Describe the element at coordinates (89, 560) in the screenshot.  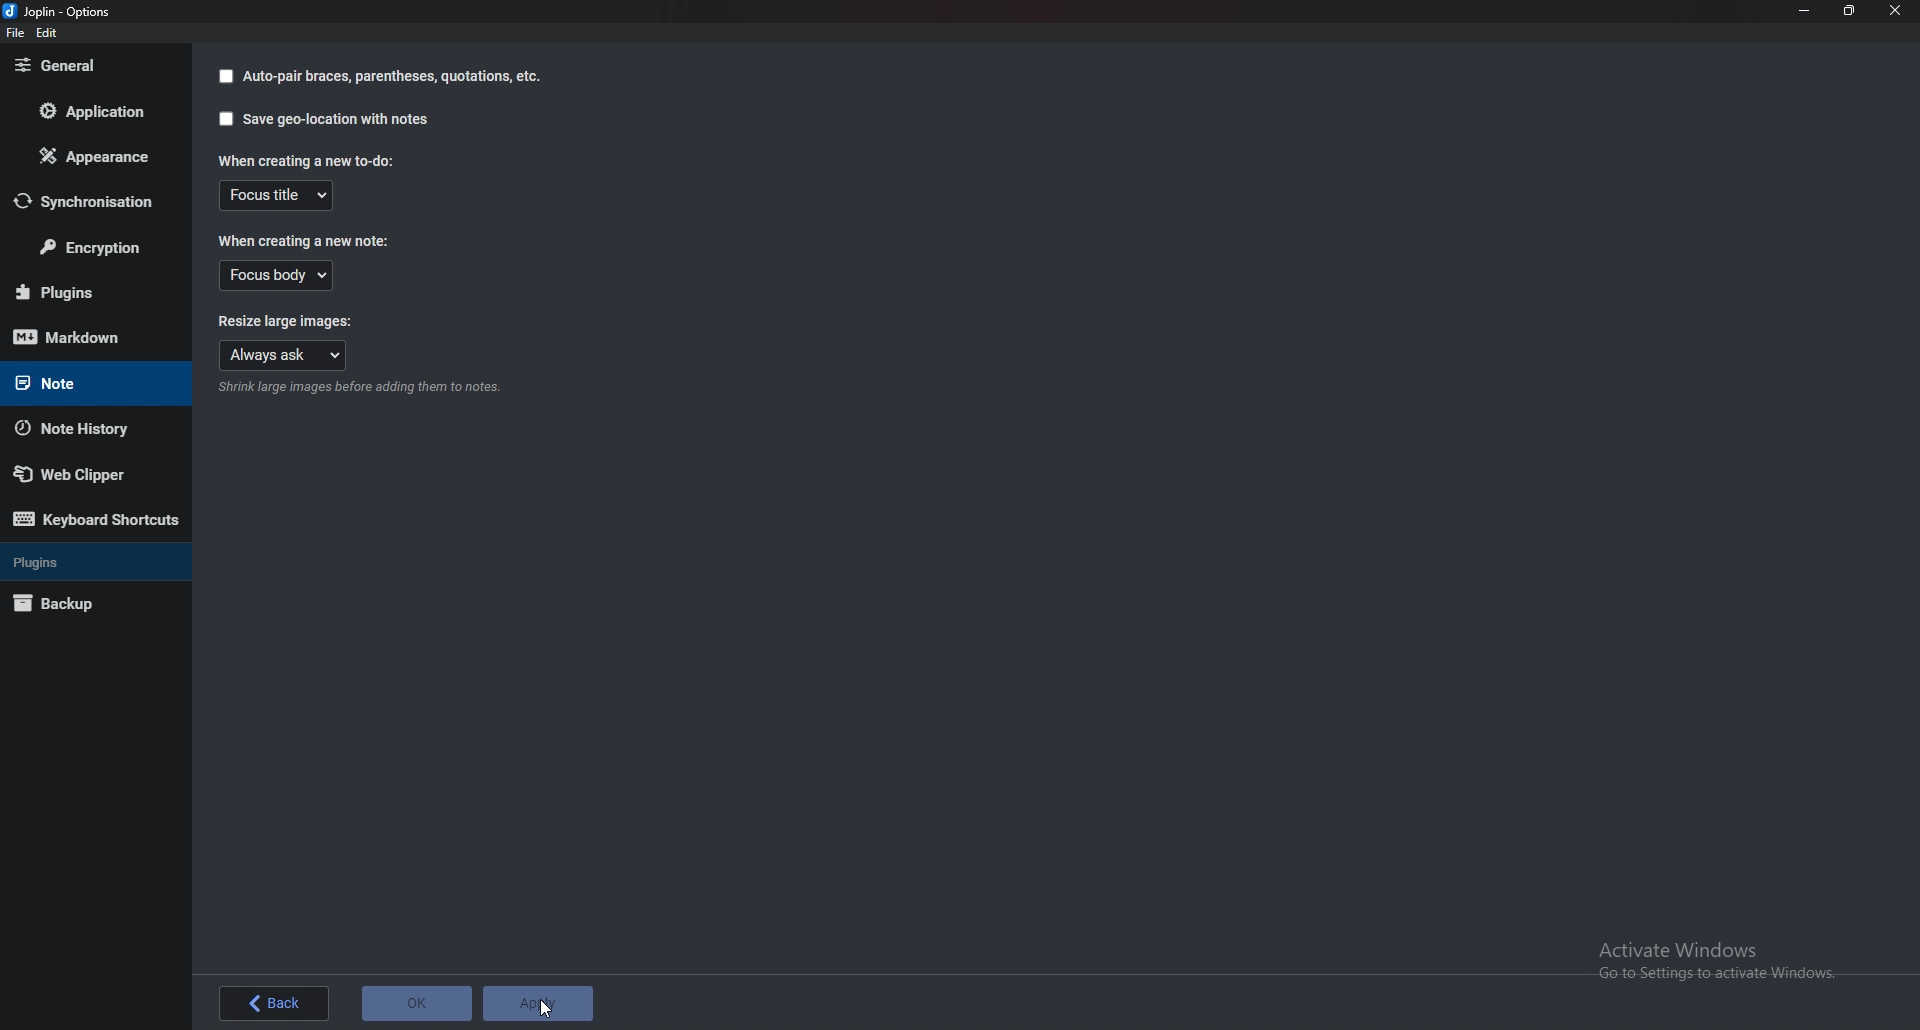
I see `Plugins` at that location.